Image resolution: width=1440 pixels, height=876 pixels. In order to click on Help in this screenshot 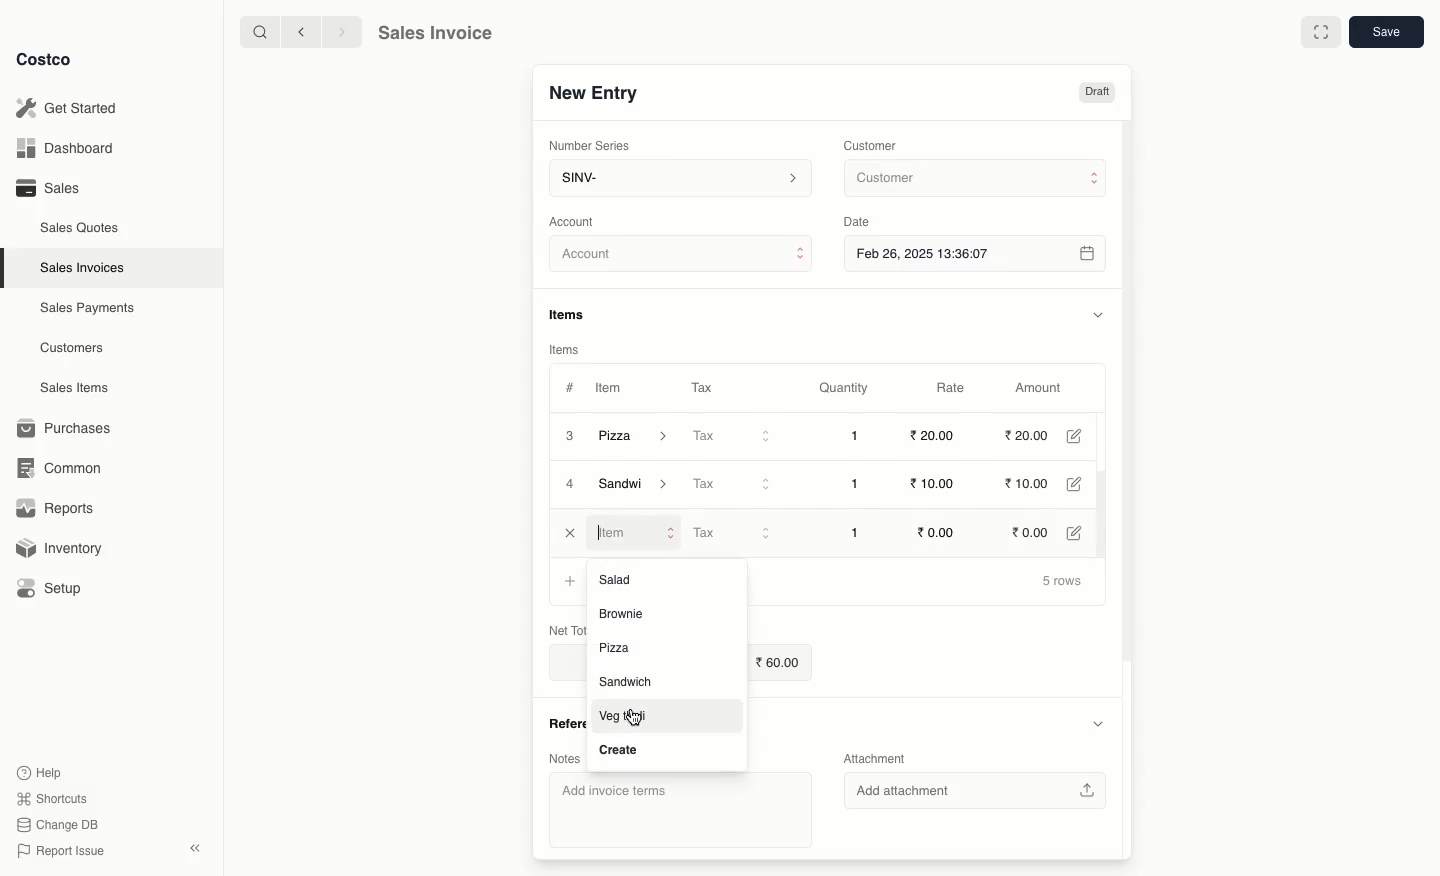, I will do `click(41, 771)`.